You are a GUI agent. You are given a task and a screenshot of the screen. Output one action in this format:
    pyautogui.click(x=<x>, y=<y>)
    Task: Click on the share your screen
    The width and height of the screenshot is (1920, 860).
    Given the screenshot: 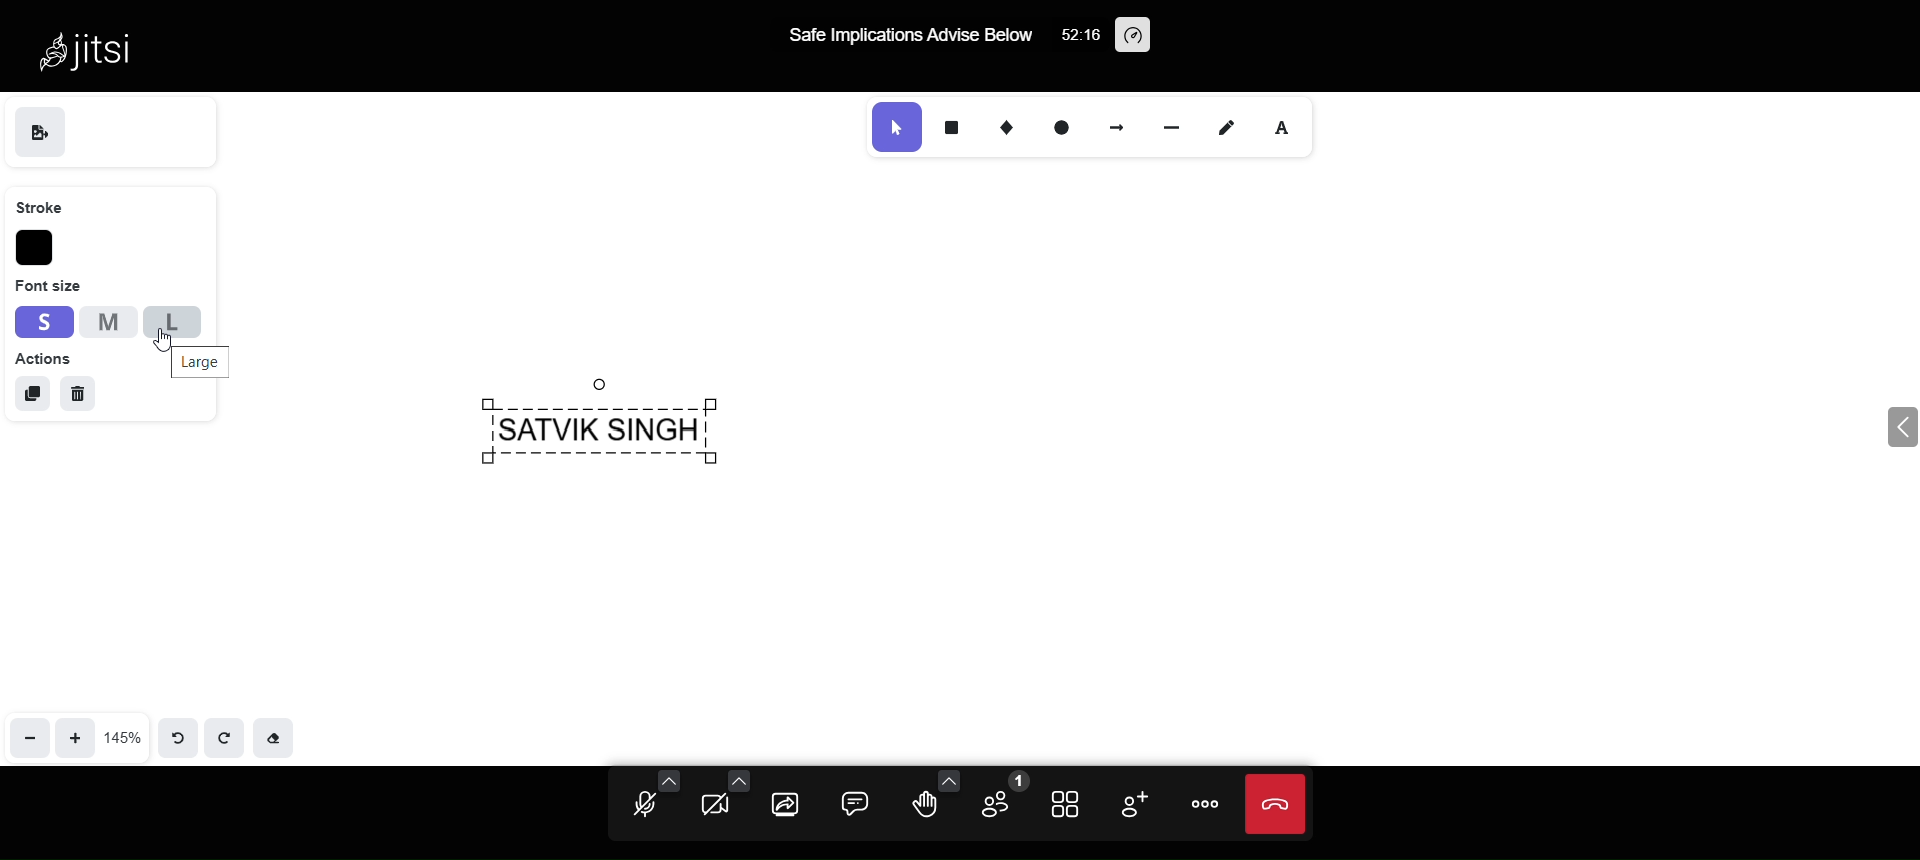 What is the action you would take?
    pyautogui.click(x=784, y=807)
    